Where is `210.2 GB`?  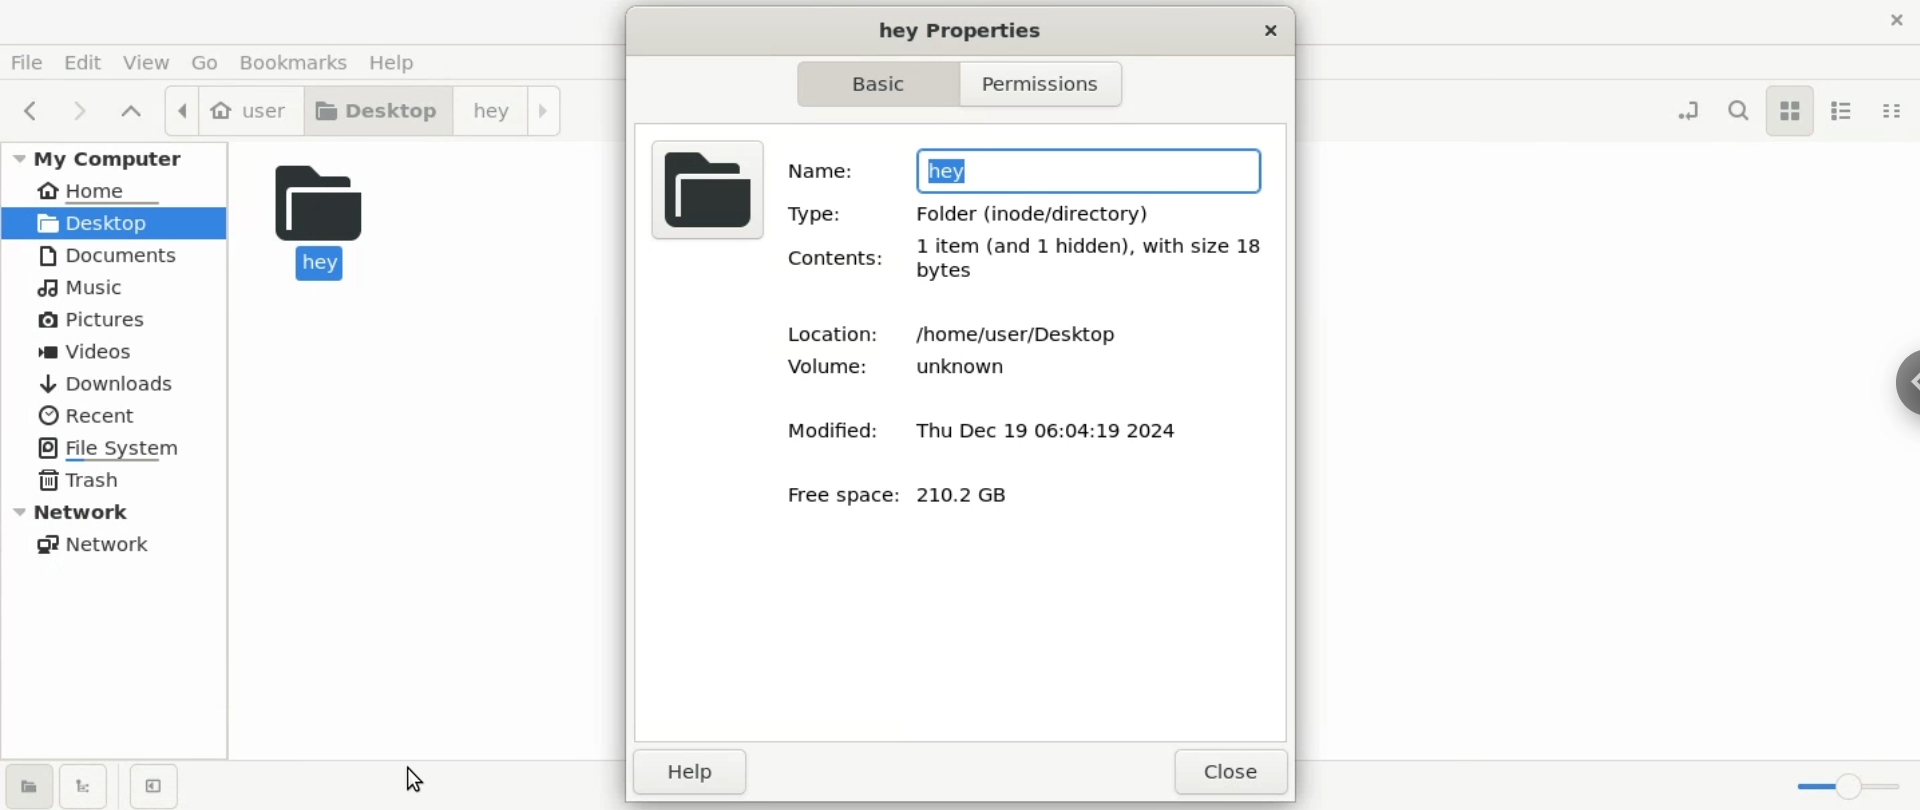
210.2 GB is located at coordinates (977, 496).